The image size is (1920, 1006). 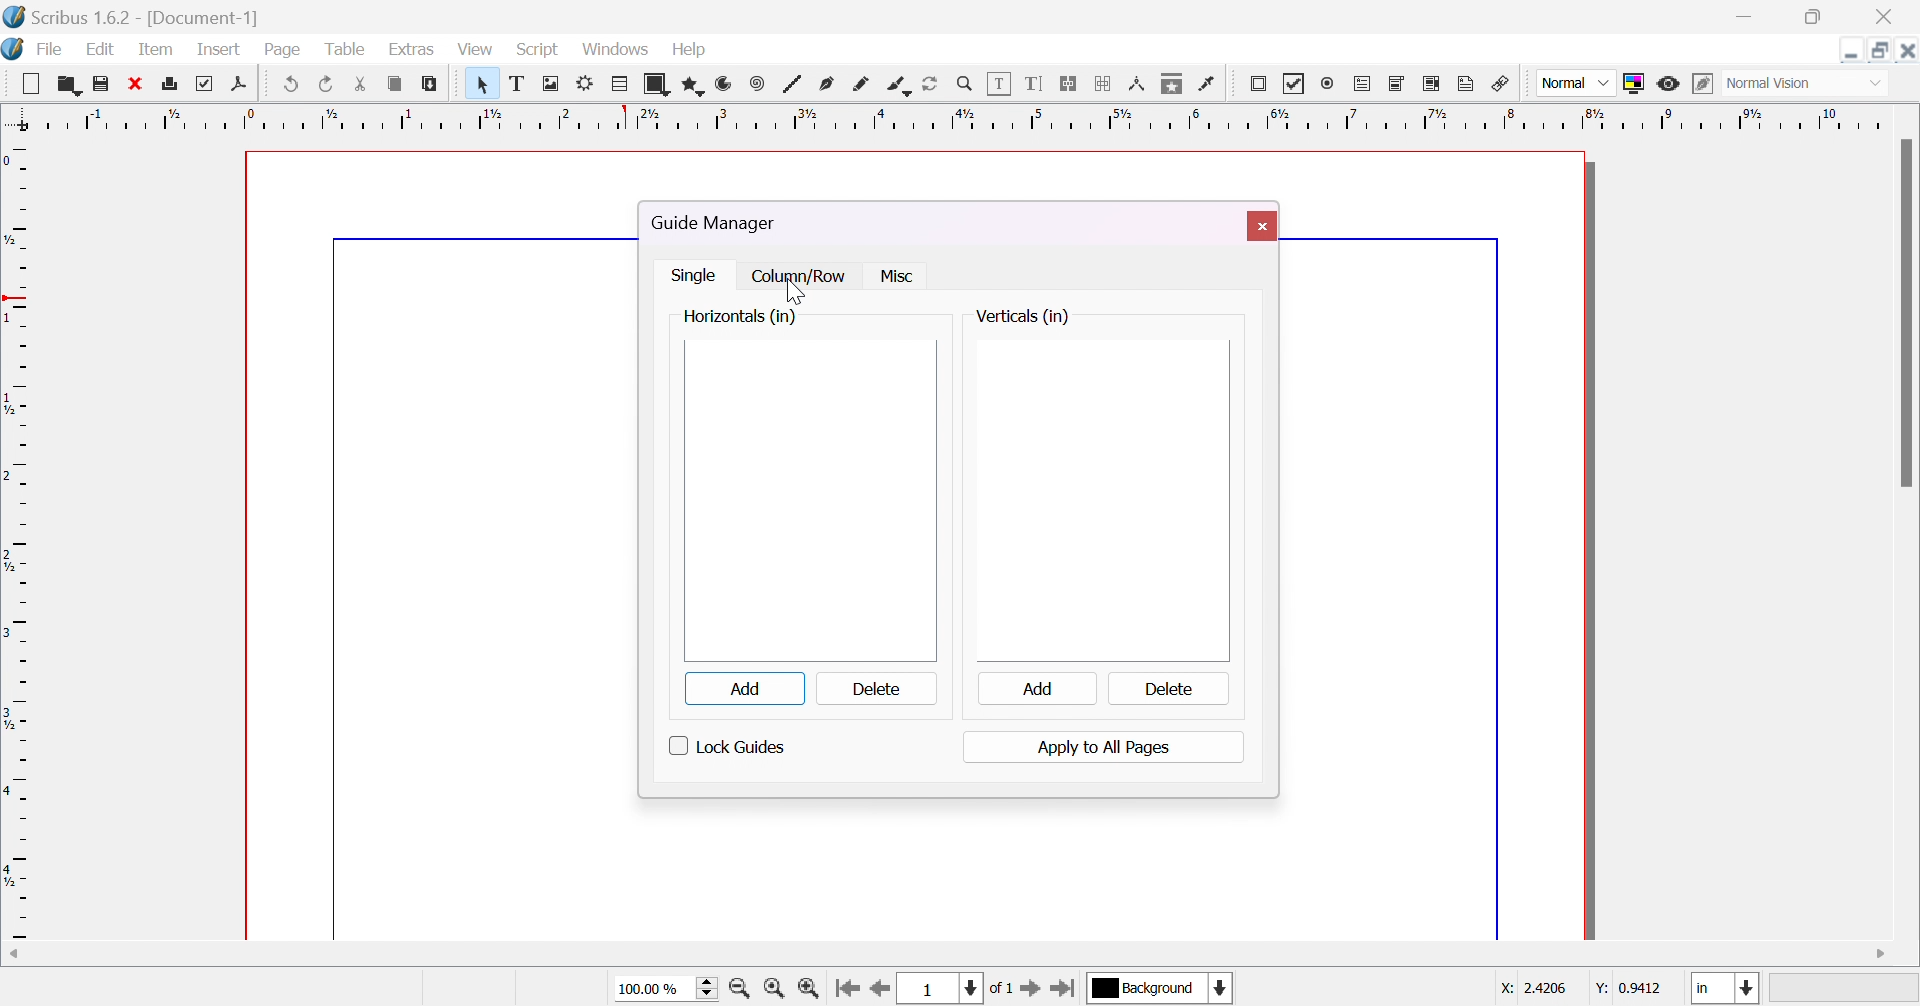 What do you see at coordinates (696, 83) in the screenshot?
I see `polygon` at bounding box center [696, 83].